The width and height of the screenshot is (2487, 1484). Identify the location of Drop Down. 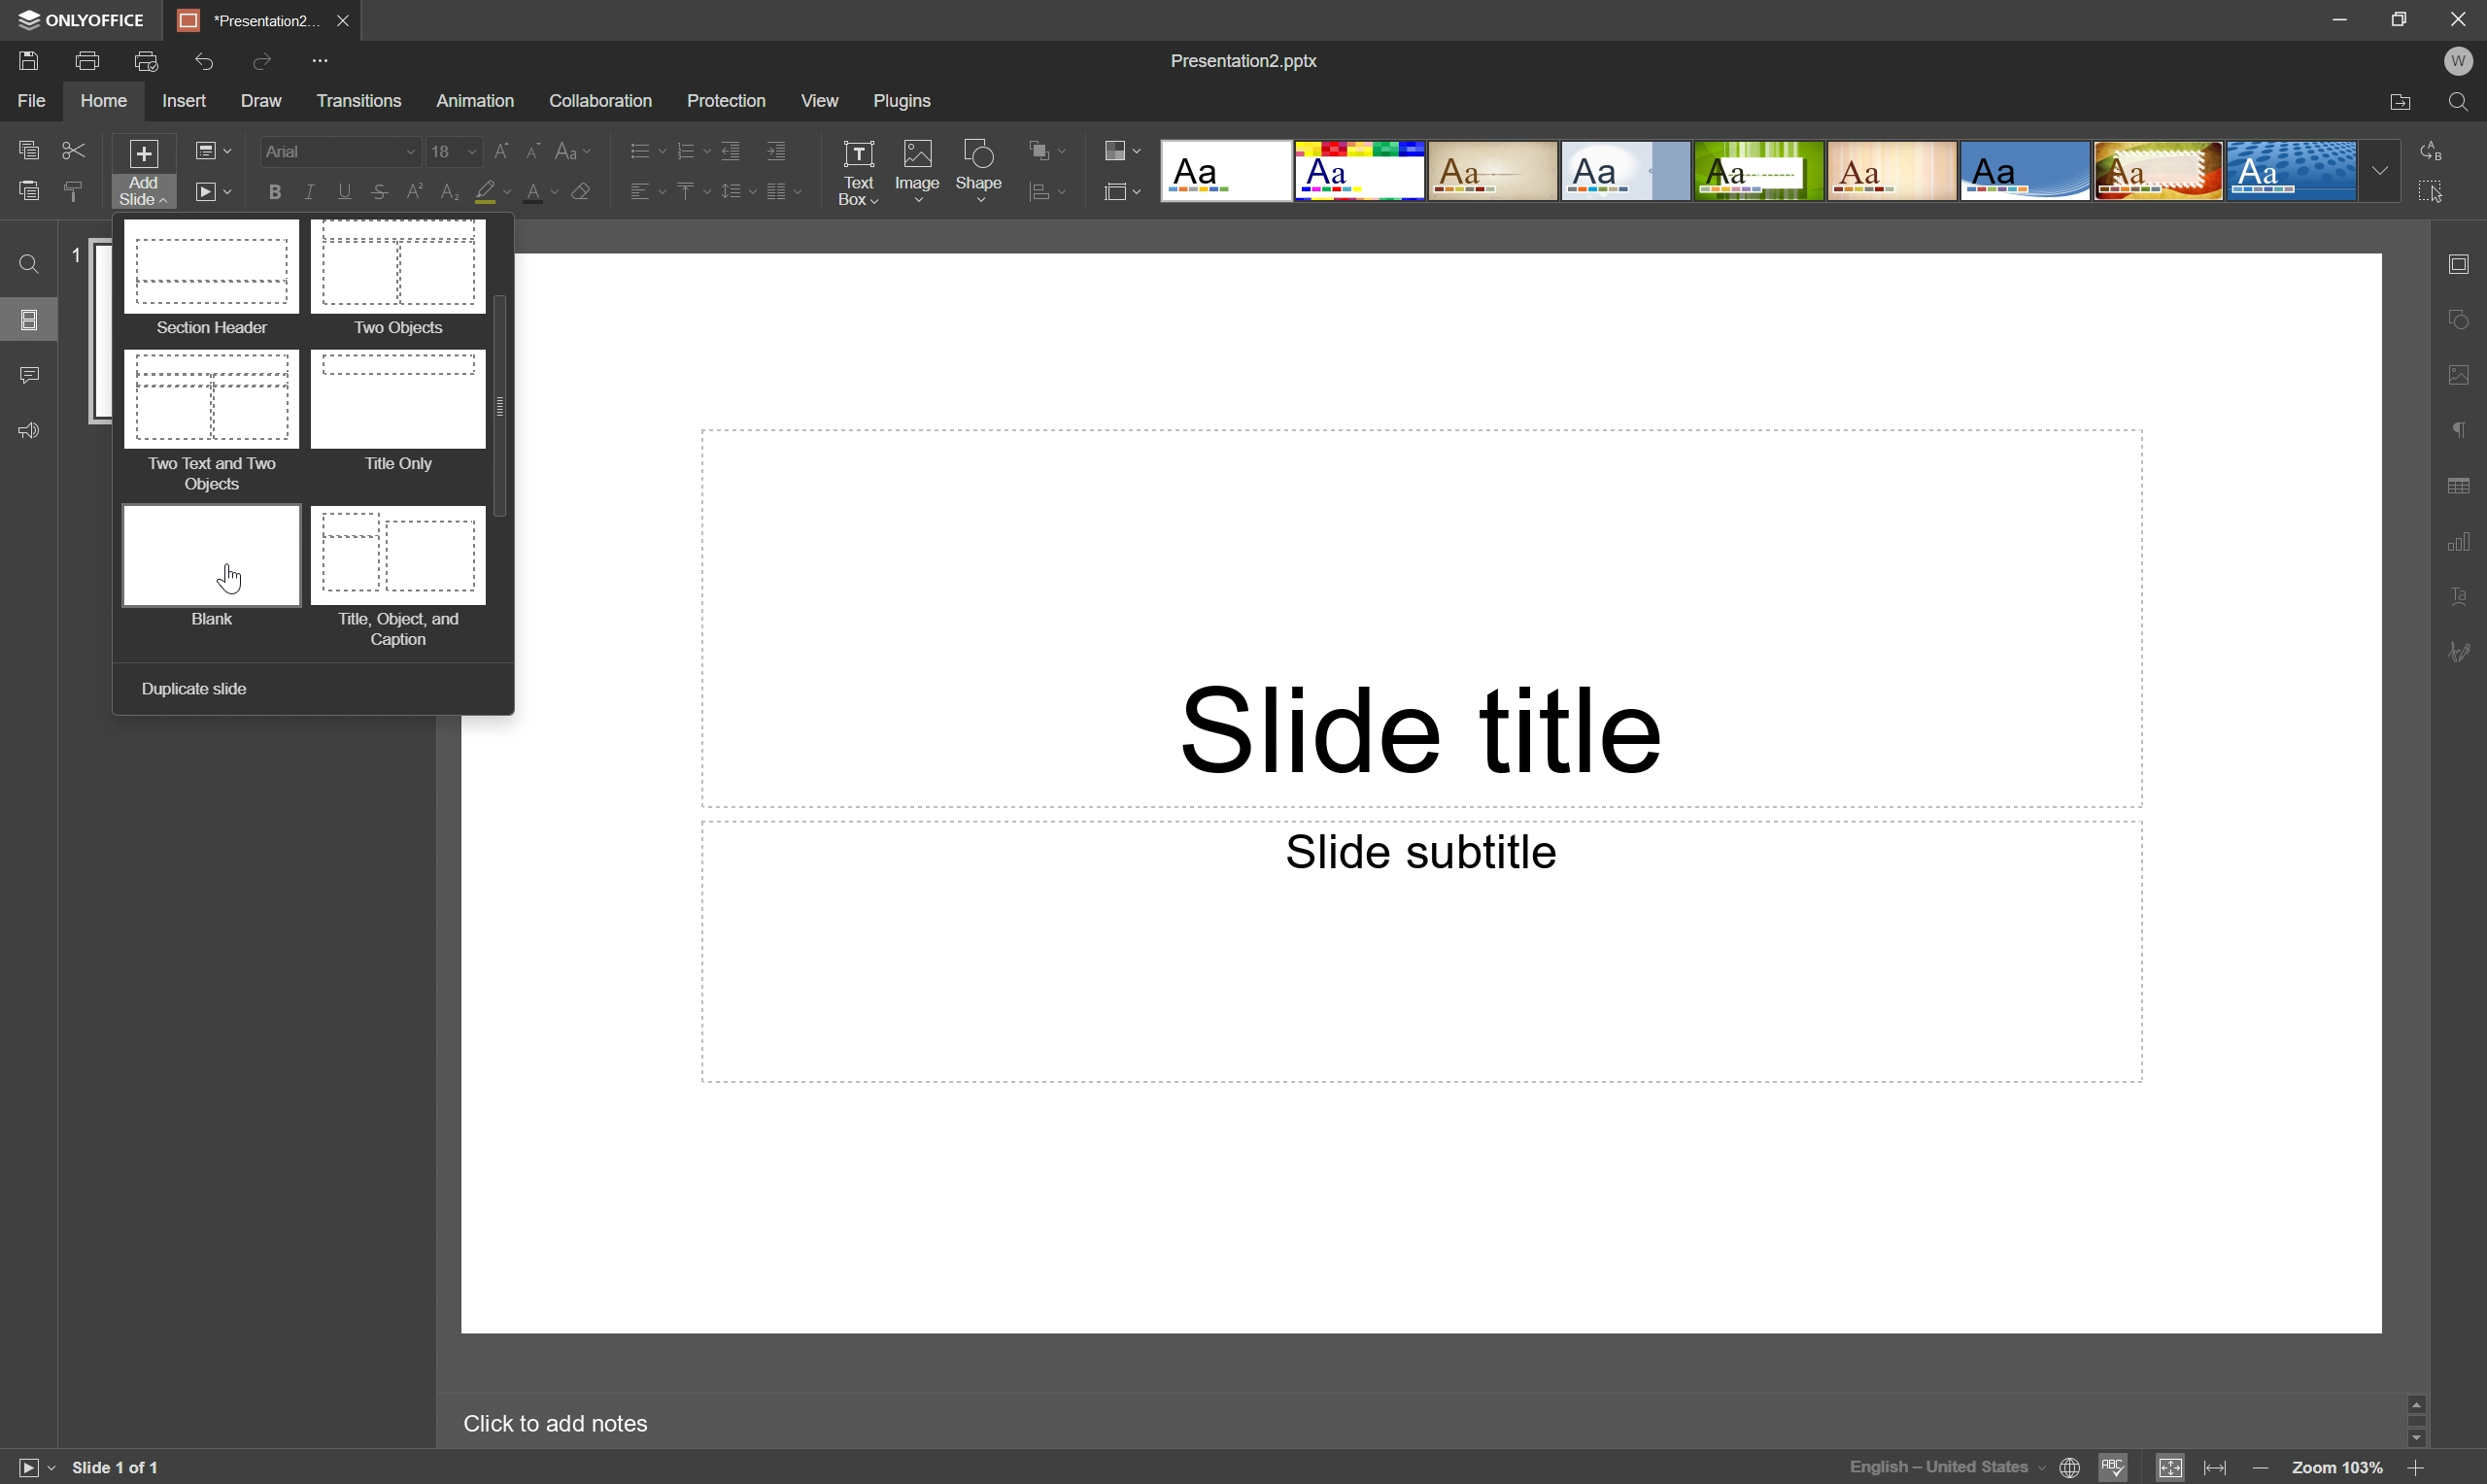
(2378, 172).